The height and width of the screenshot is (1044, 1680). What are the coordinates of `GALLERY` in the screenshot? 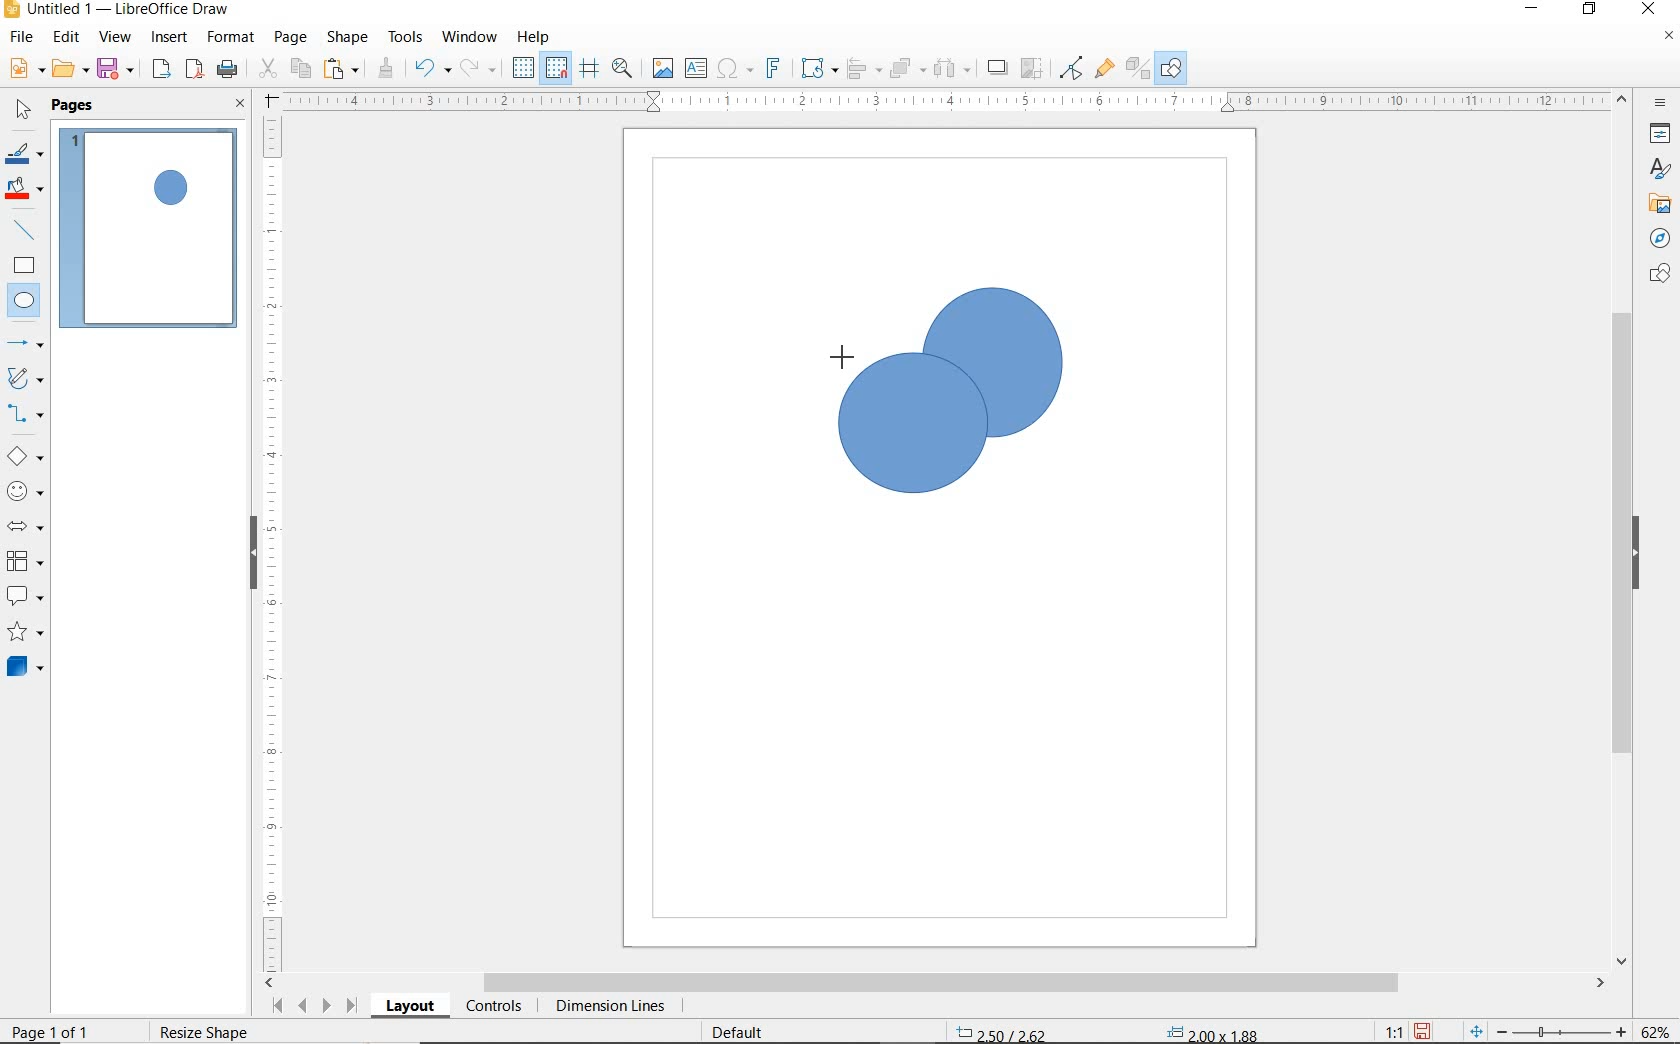 It's located at (1657, 204).